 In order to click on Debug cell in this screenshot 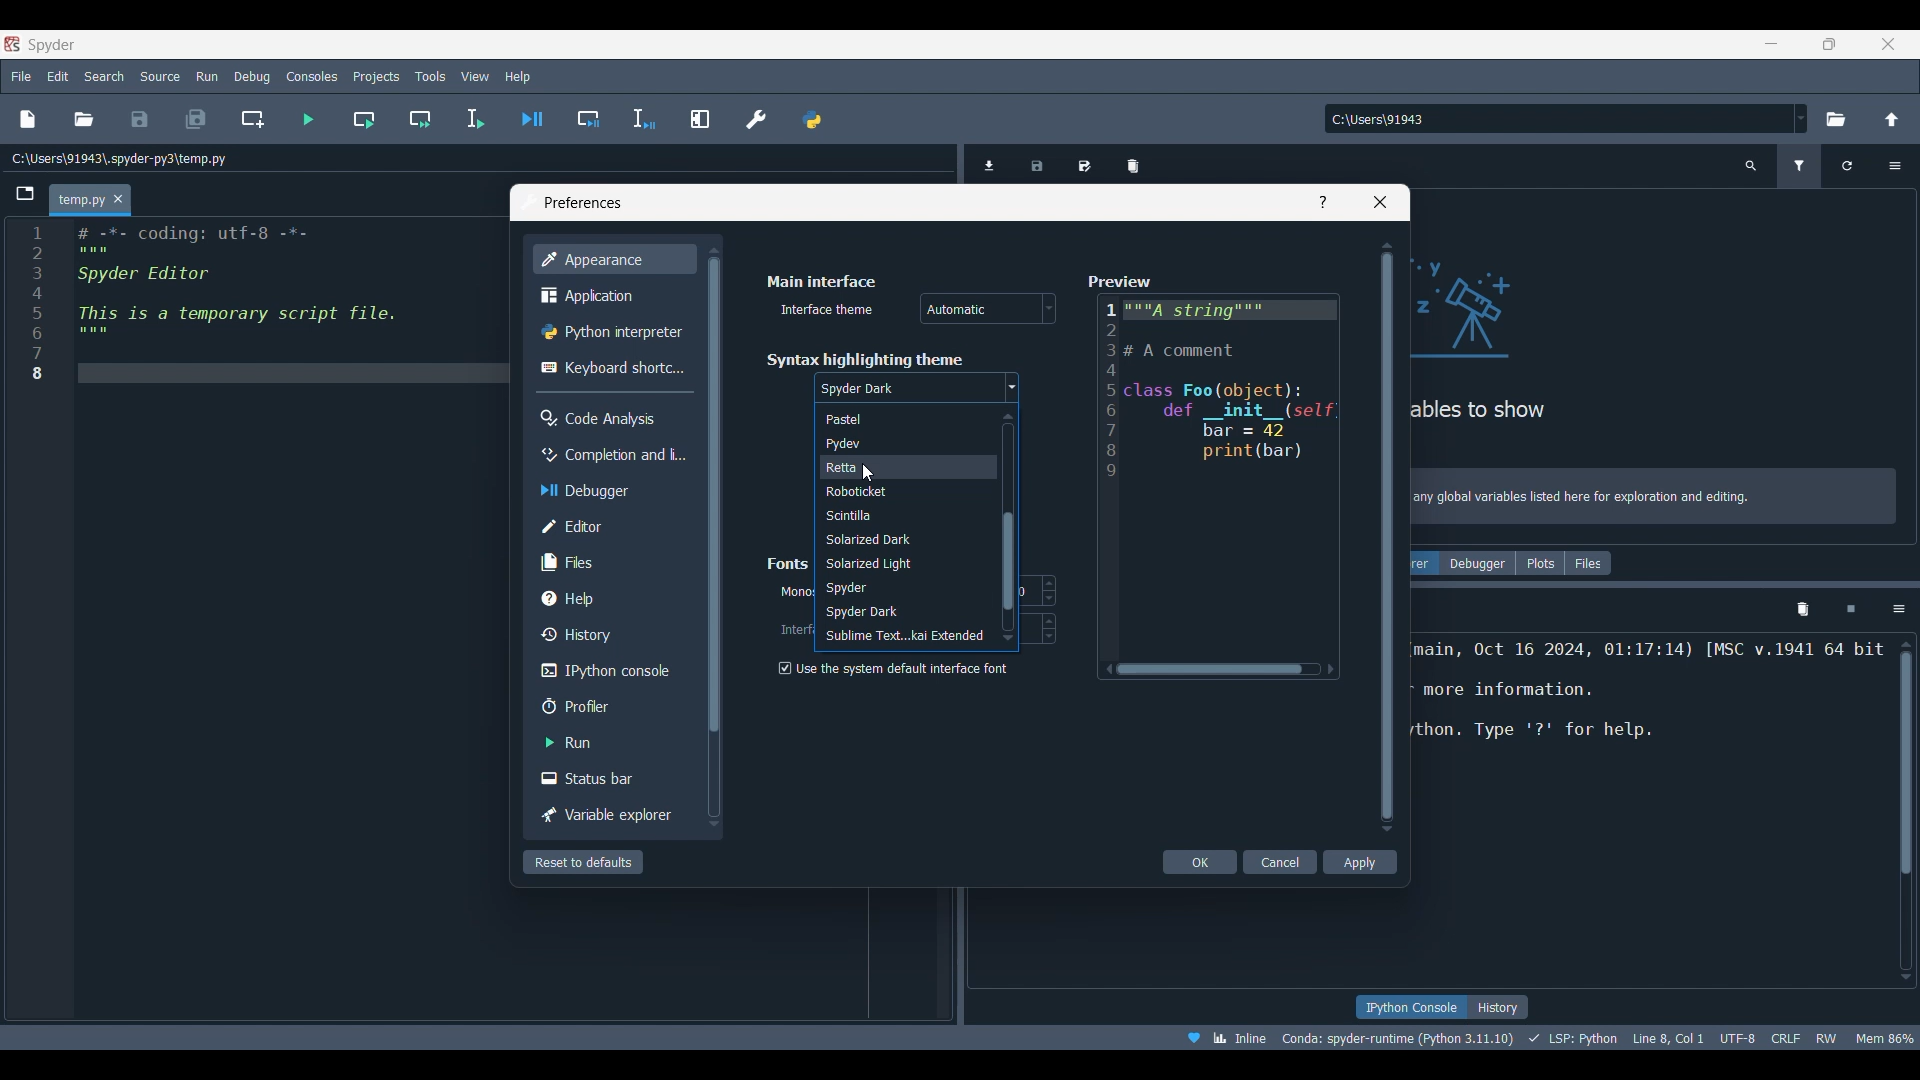, I will do `click(589, 119)`.